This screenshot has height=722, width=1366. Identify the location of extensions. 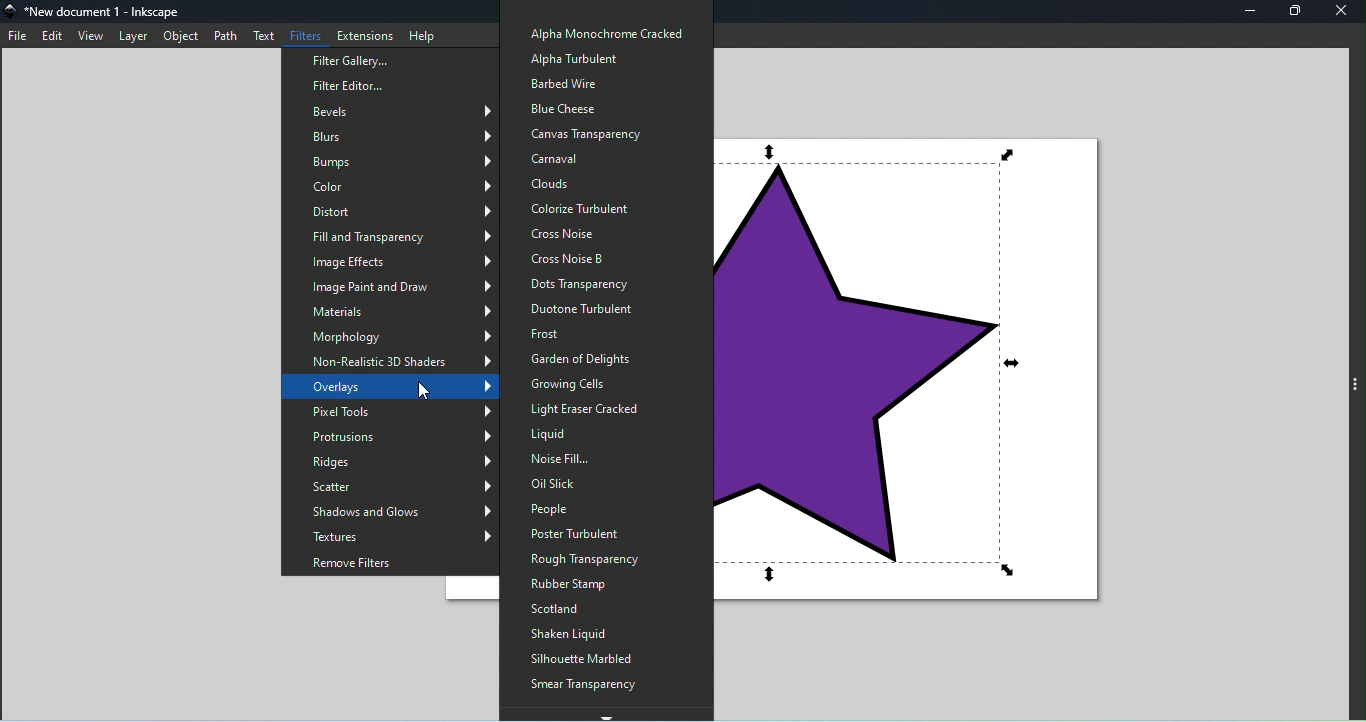
(364, 32).